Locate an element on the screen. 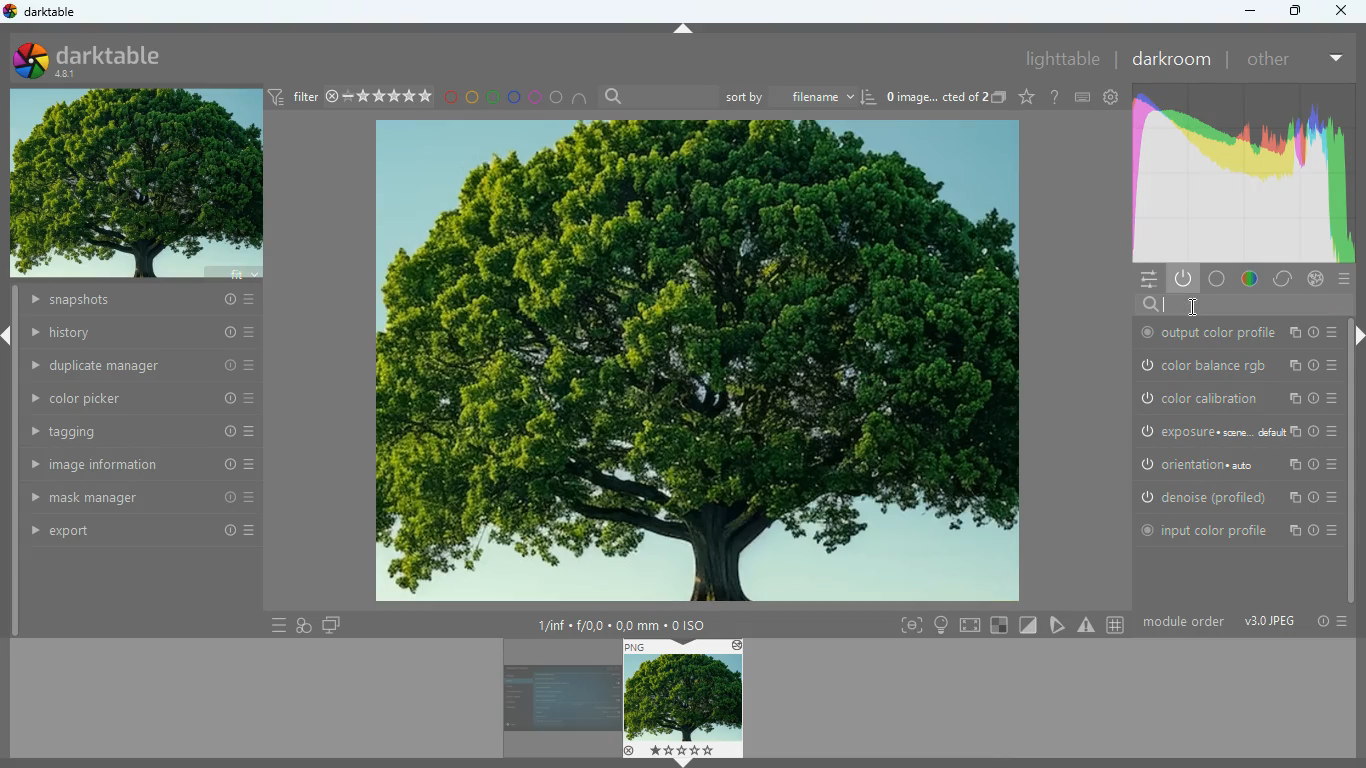 The image size is (1366, 768). cursor is located at coordinates (1192, 307).